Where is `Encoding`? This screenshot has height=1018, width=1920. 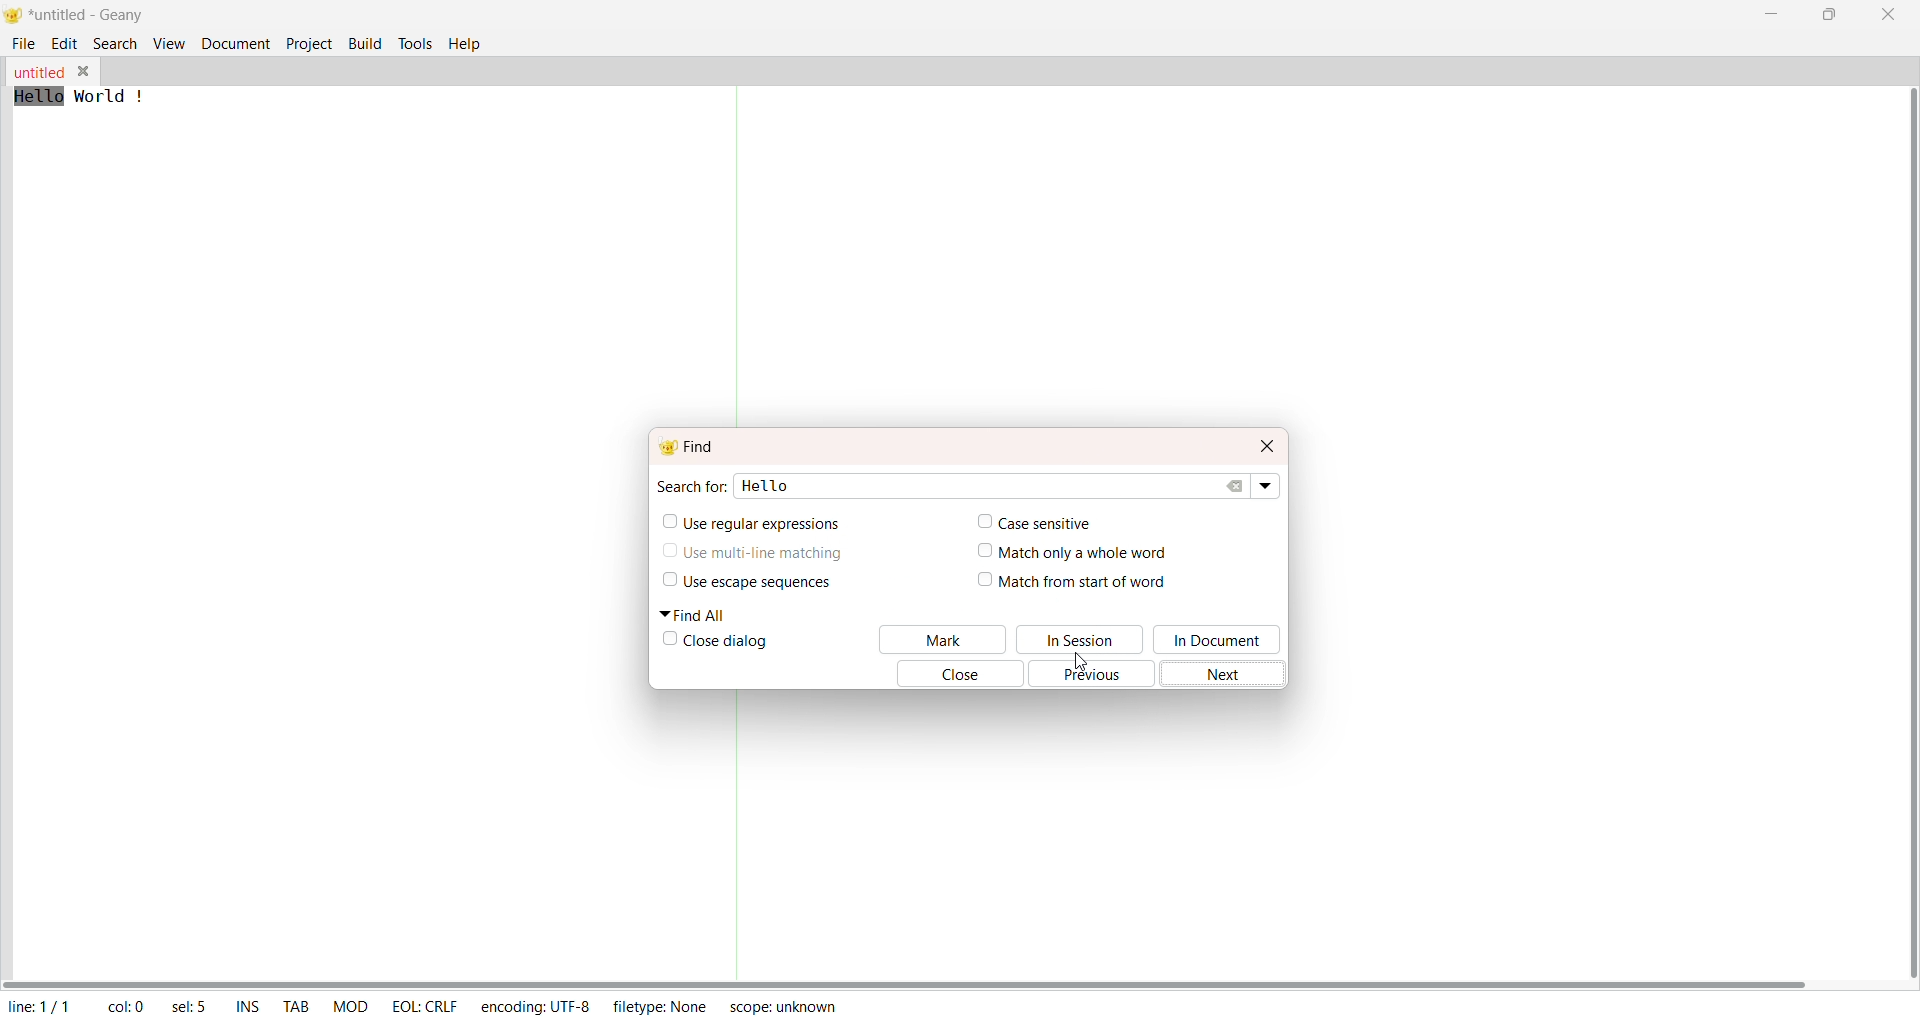
Encoding is located at coordinates (534, 1004).